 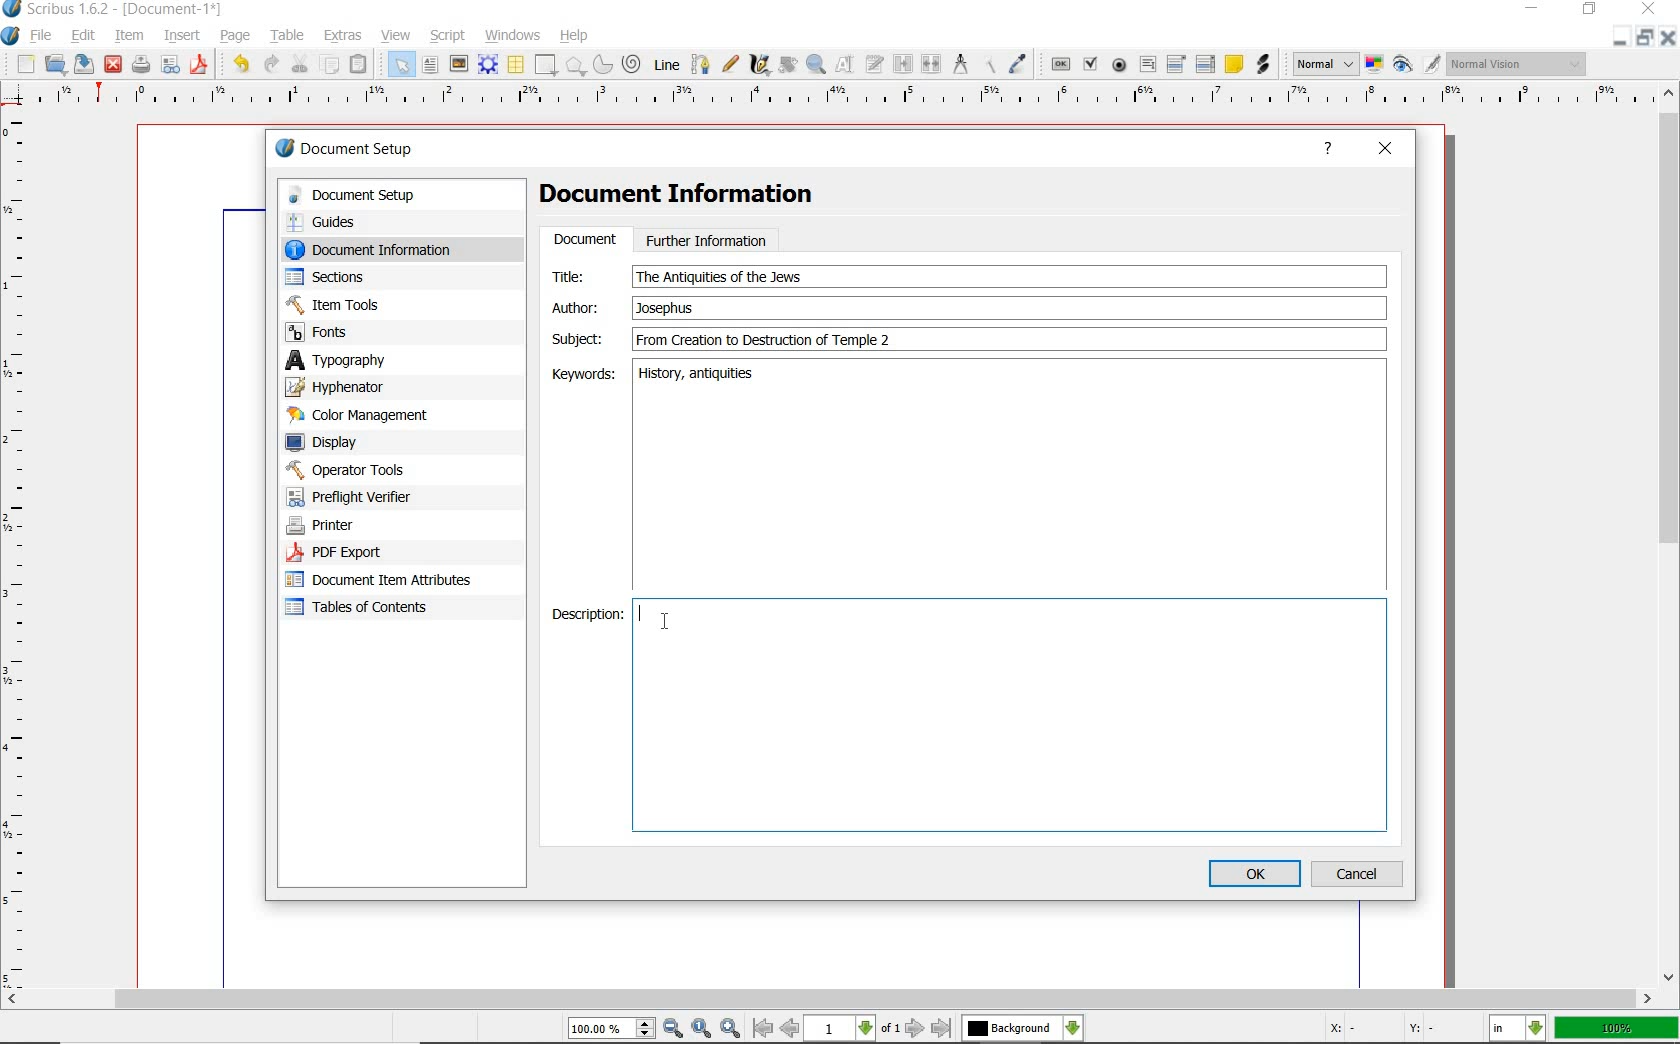 What do you see at coordinates (1517, 1028) in the screenshot?
I see `select the current unit` at bounding box center [1517, 1028].